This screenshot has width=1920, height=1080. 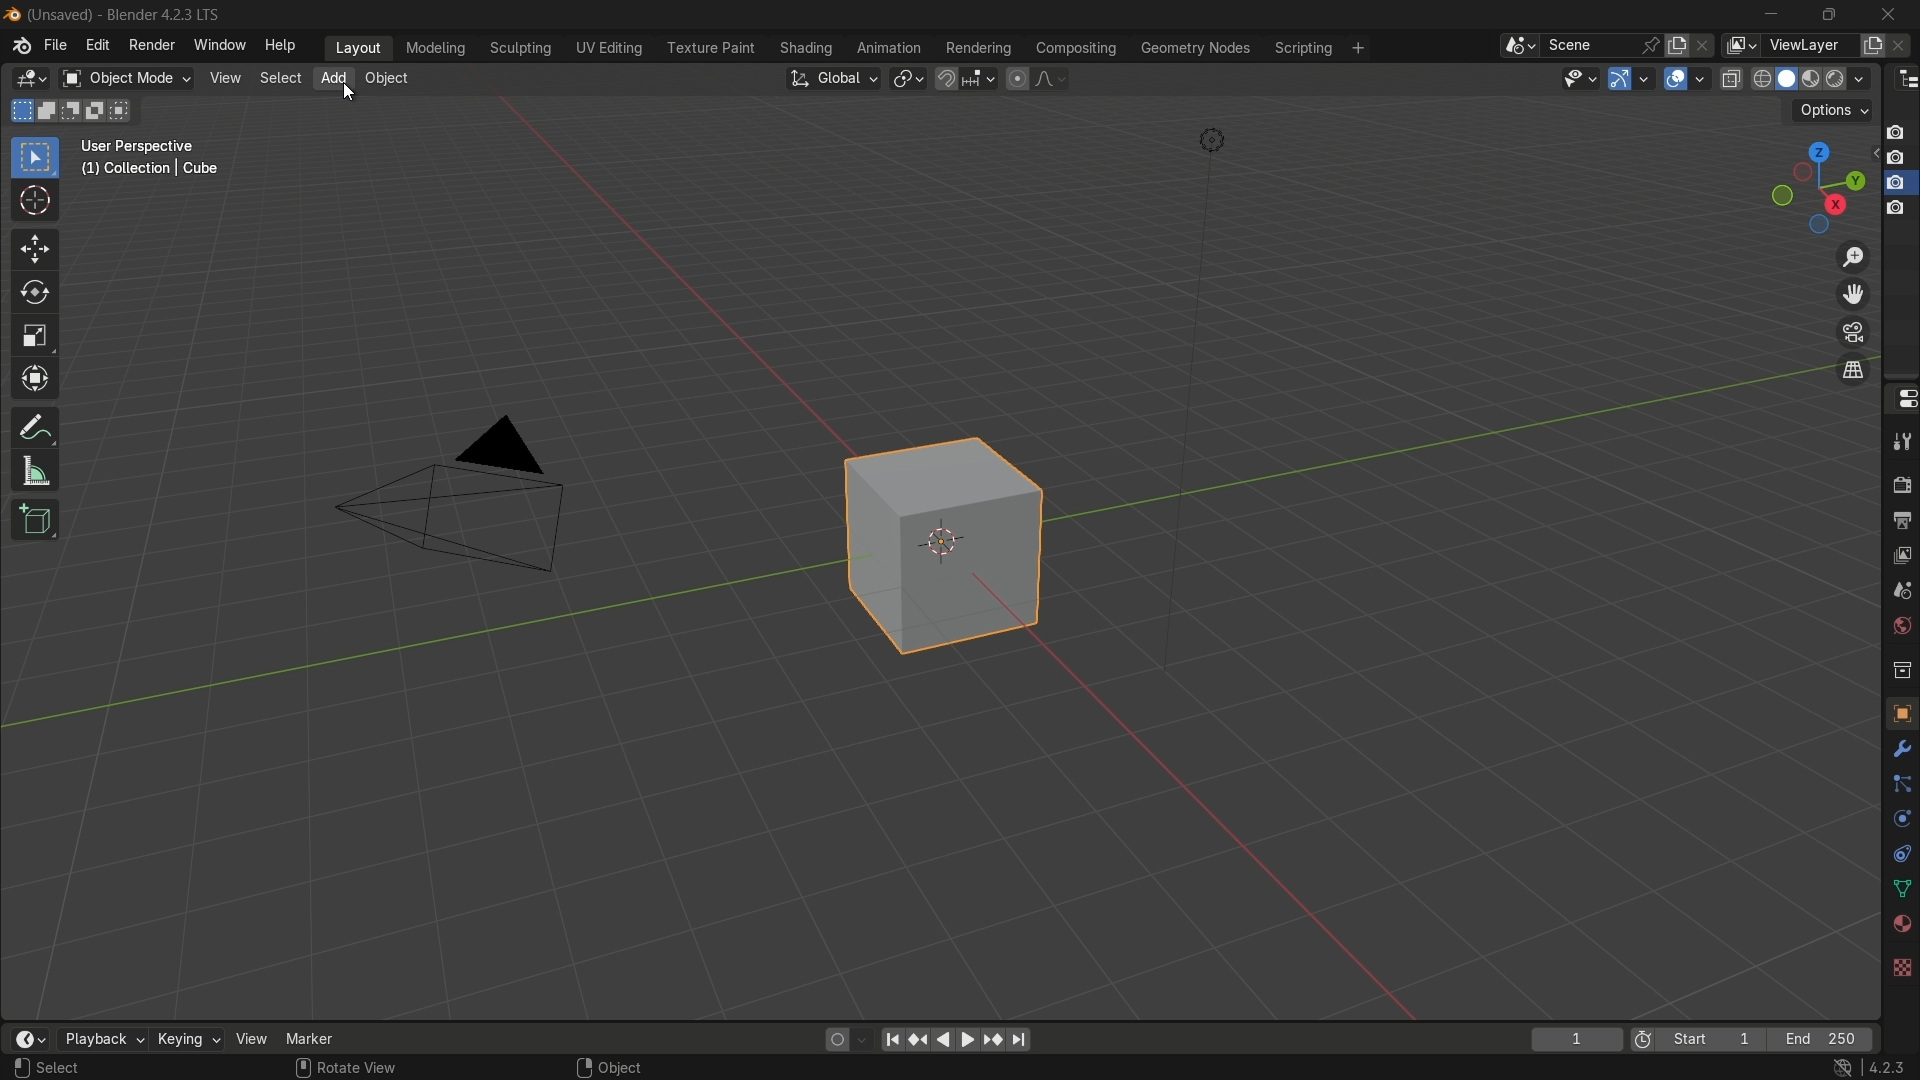 What do you see at coordinates (1901, 398) in the screenshot?
I see `properties` at bounding box center [1901, 398].